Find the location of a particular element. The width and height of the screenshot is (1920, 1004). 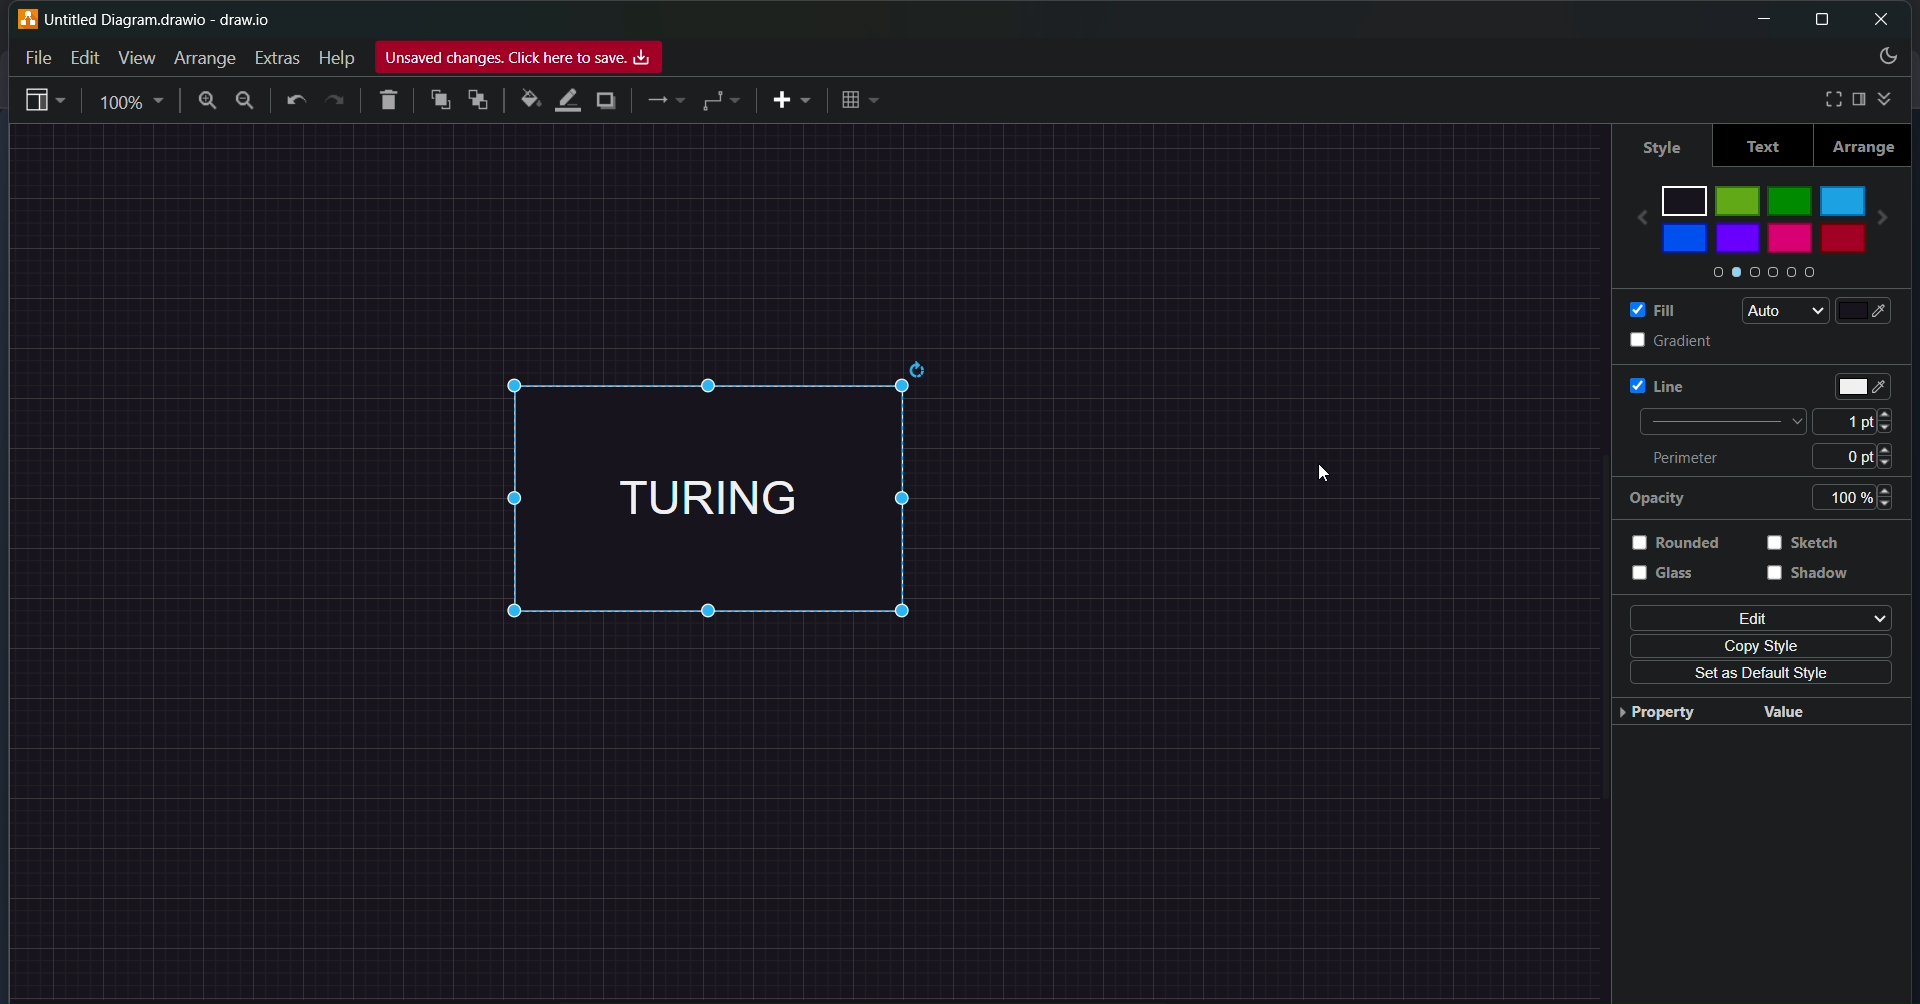

cursor is located at coordinates (1332, 471).